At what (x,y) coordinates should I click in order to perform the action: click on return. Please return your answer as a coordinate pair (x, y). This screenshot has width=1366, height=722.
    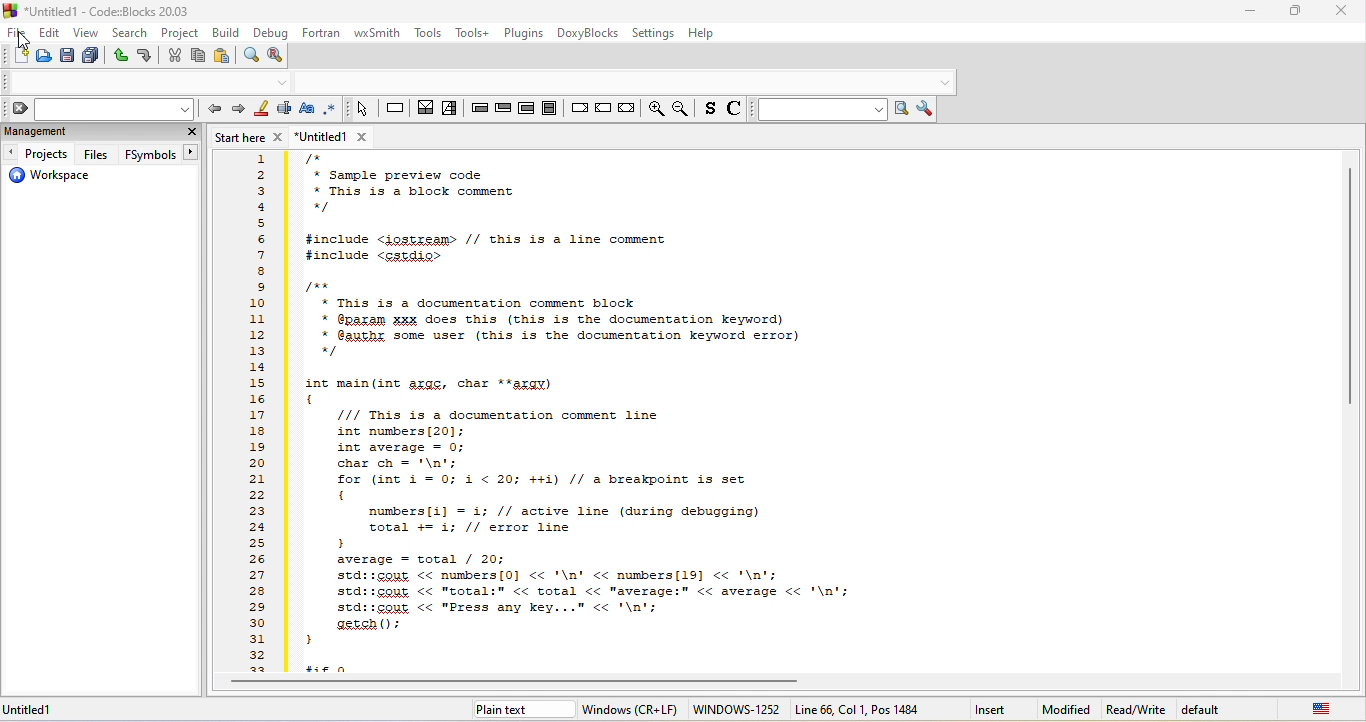
    Looking at the image, I should click on (625, 109).